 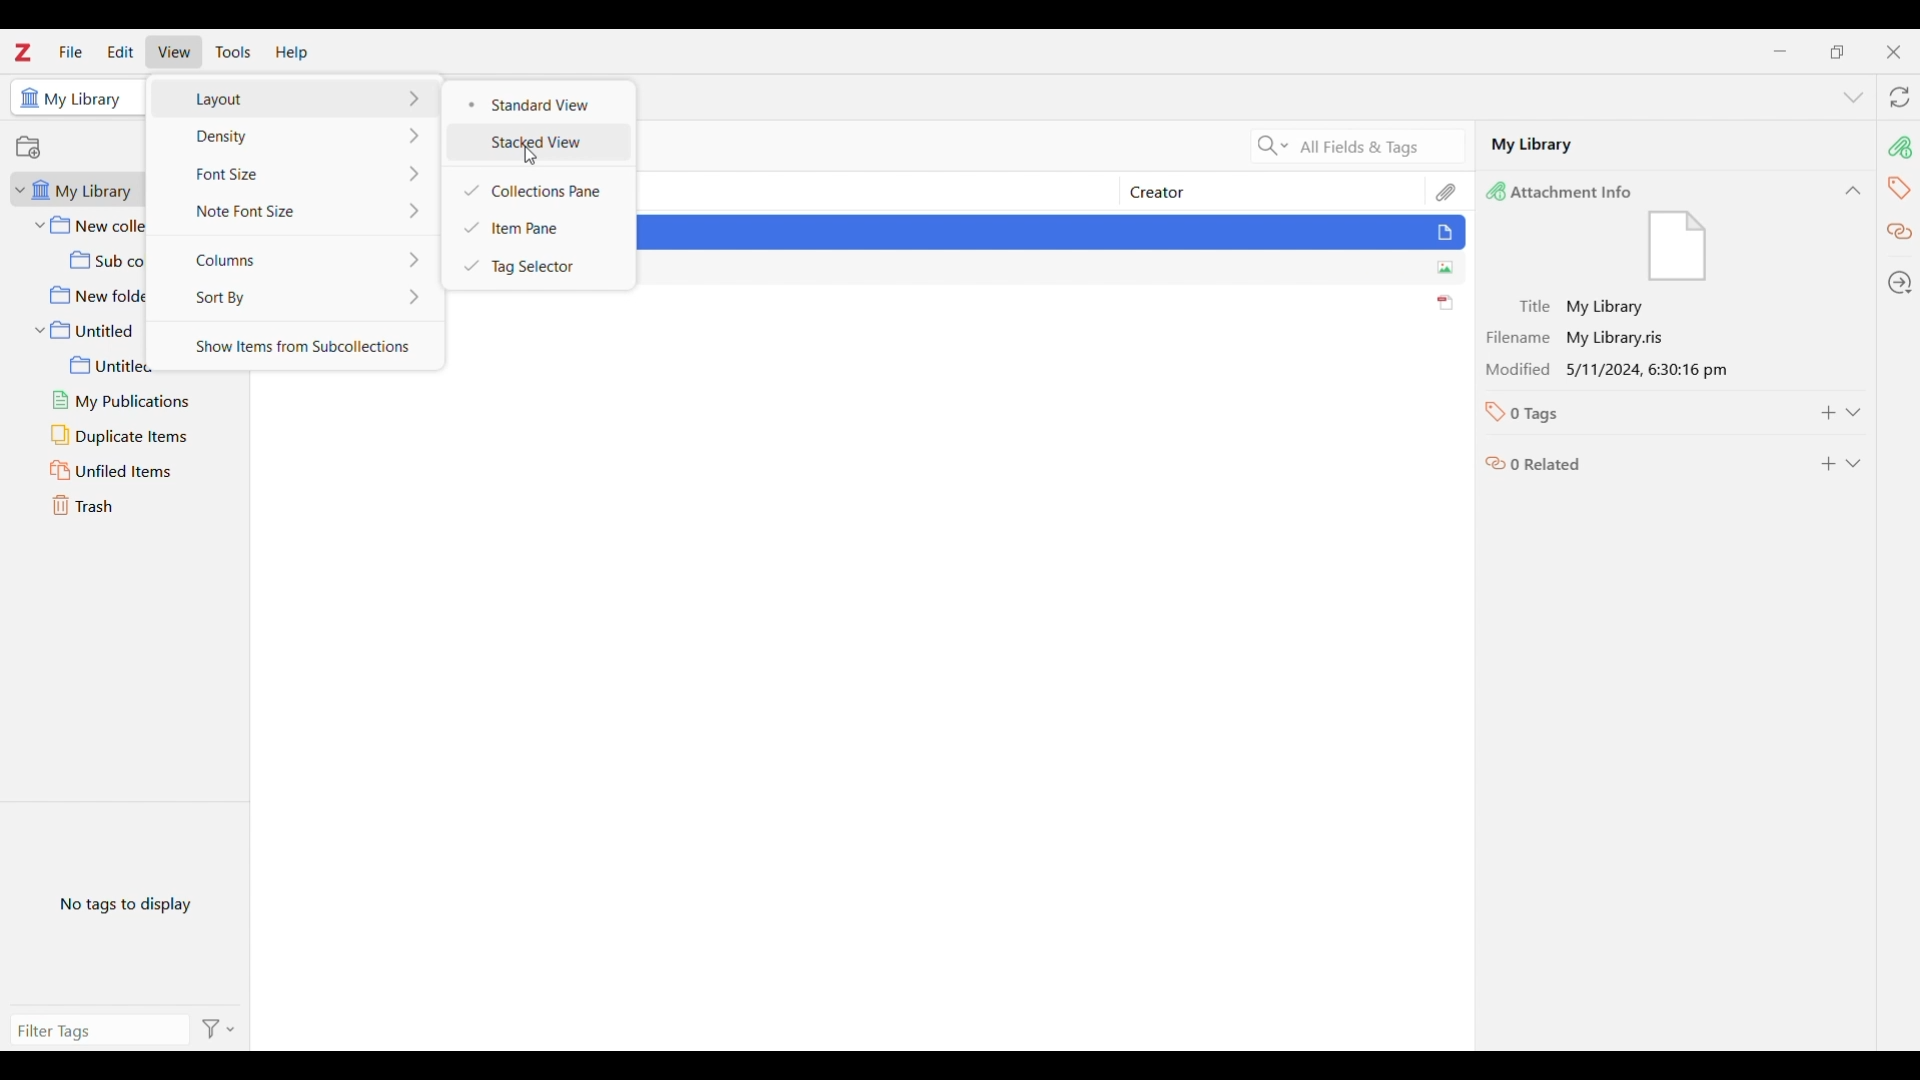 I want to click on Column options, so click(x=295, y=259).